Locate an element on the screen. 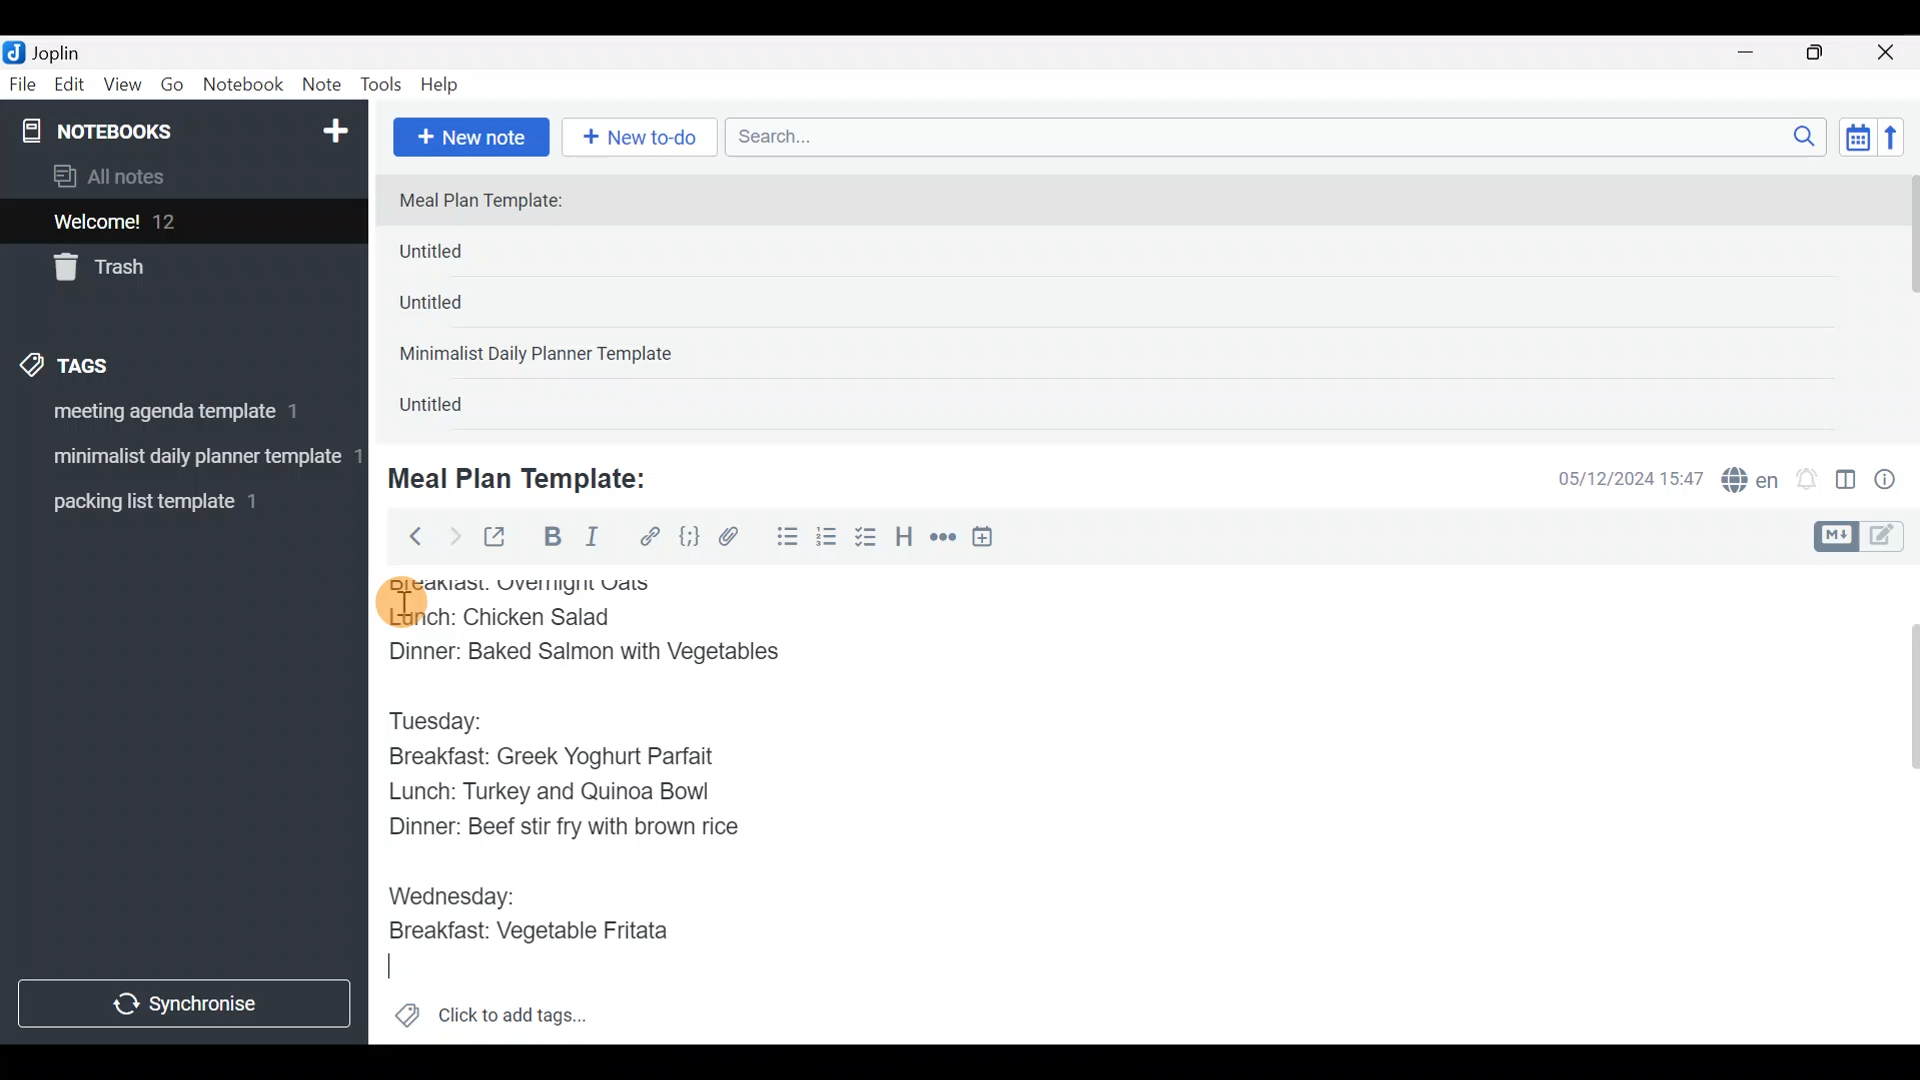  Scroll bar is located at coordinates (1899, 804).